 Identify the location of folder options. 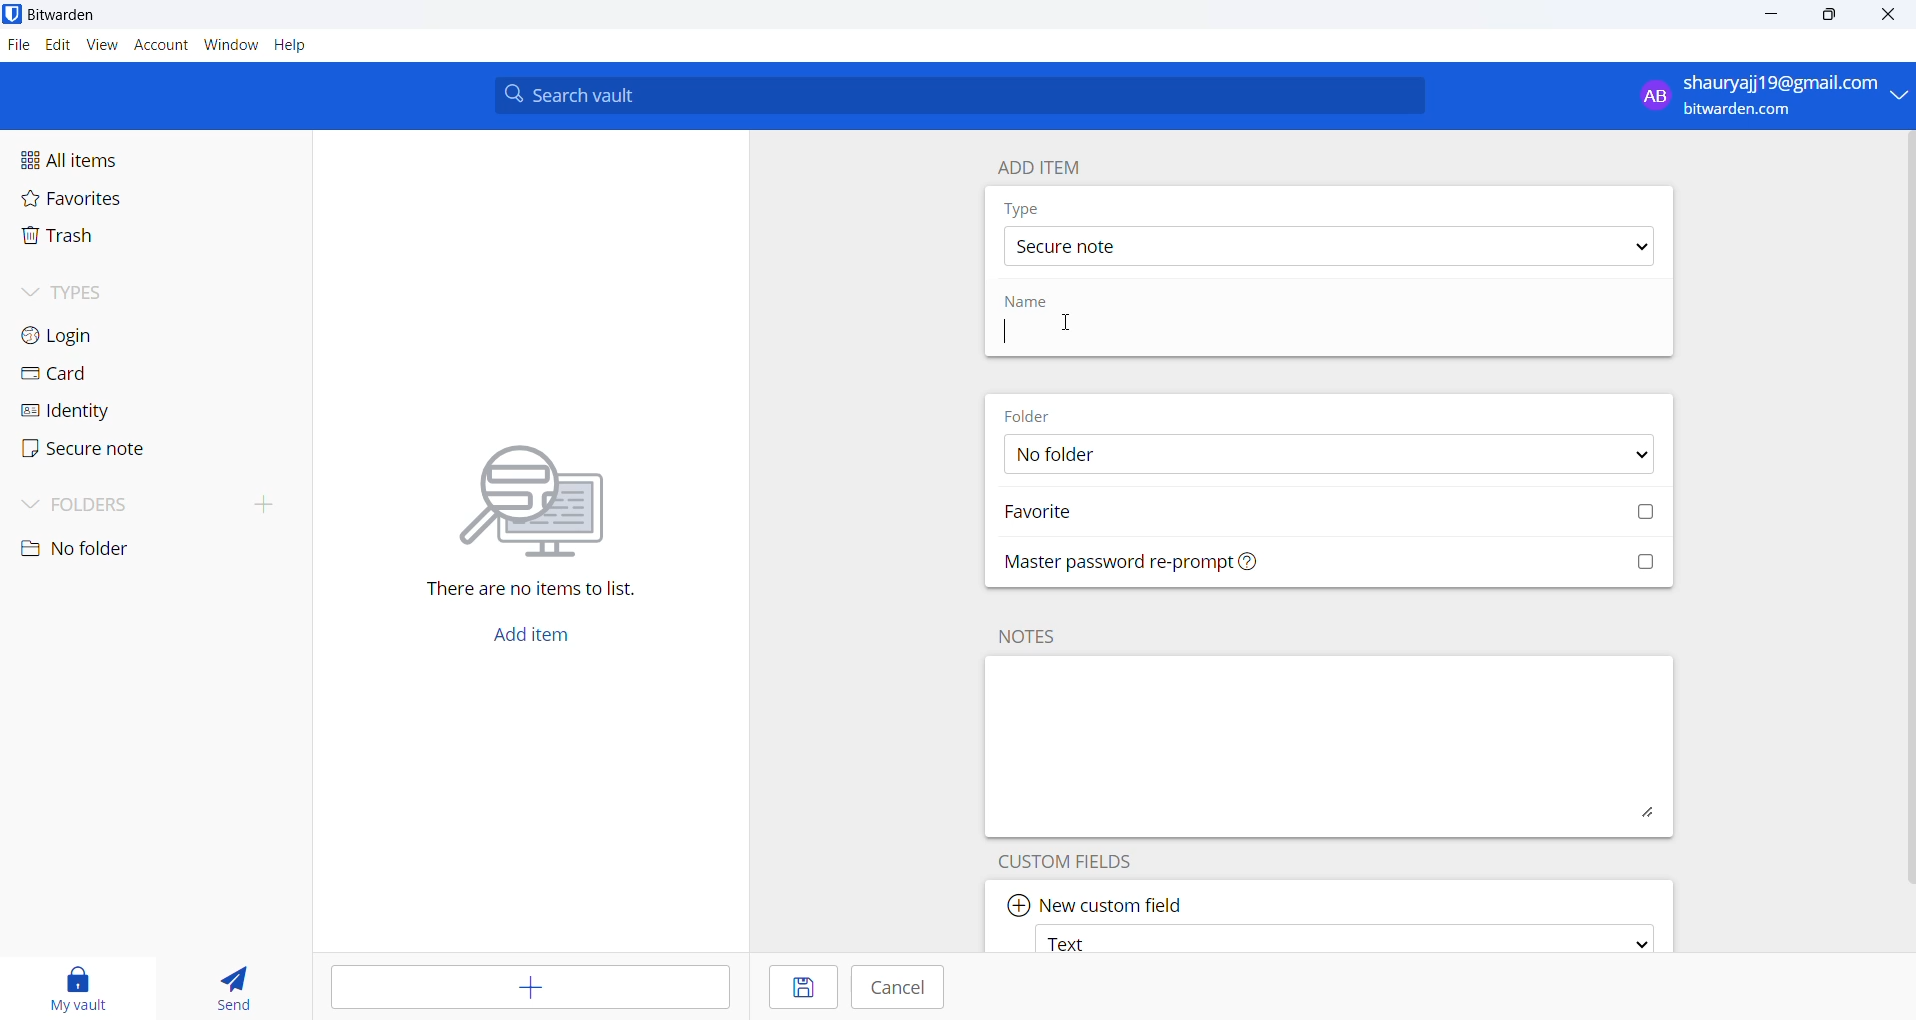
(1325, 456).